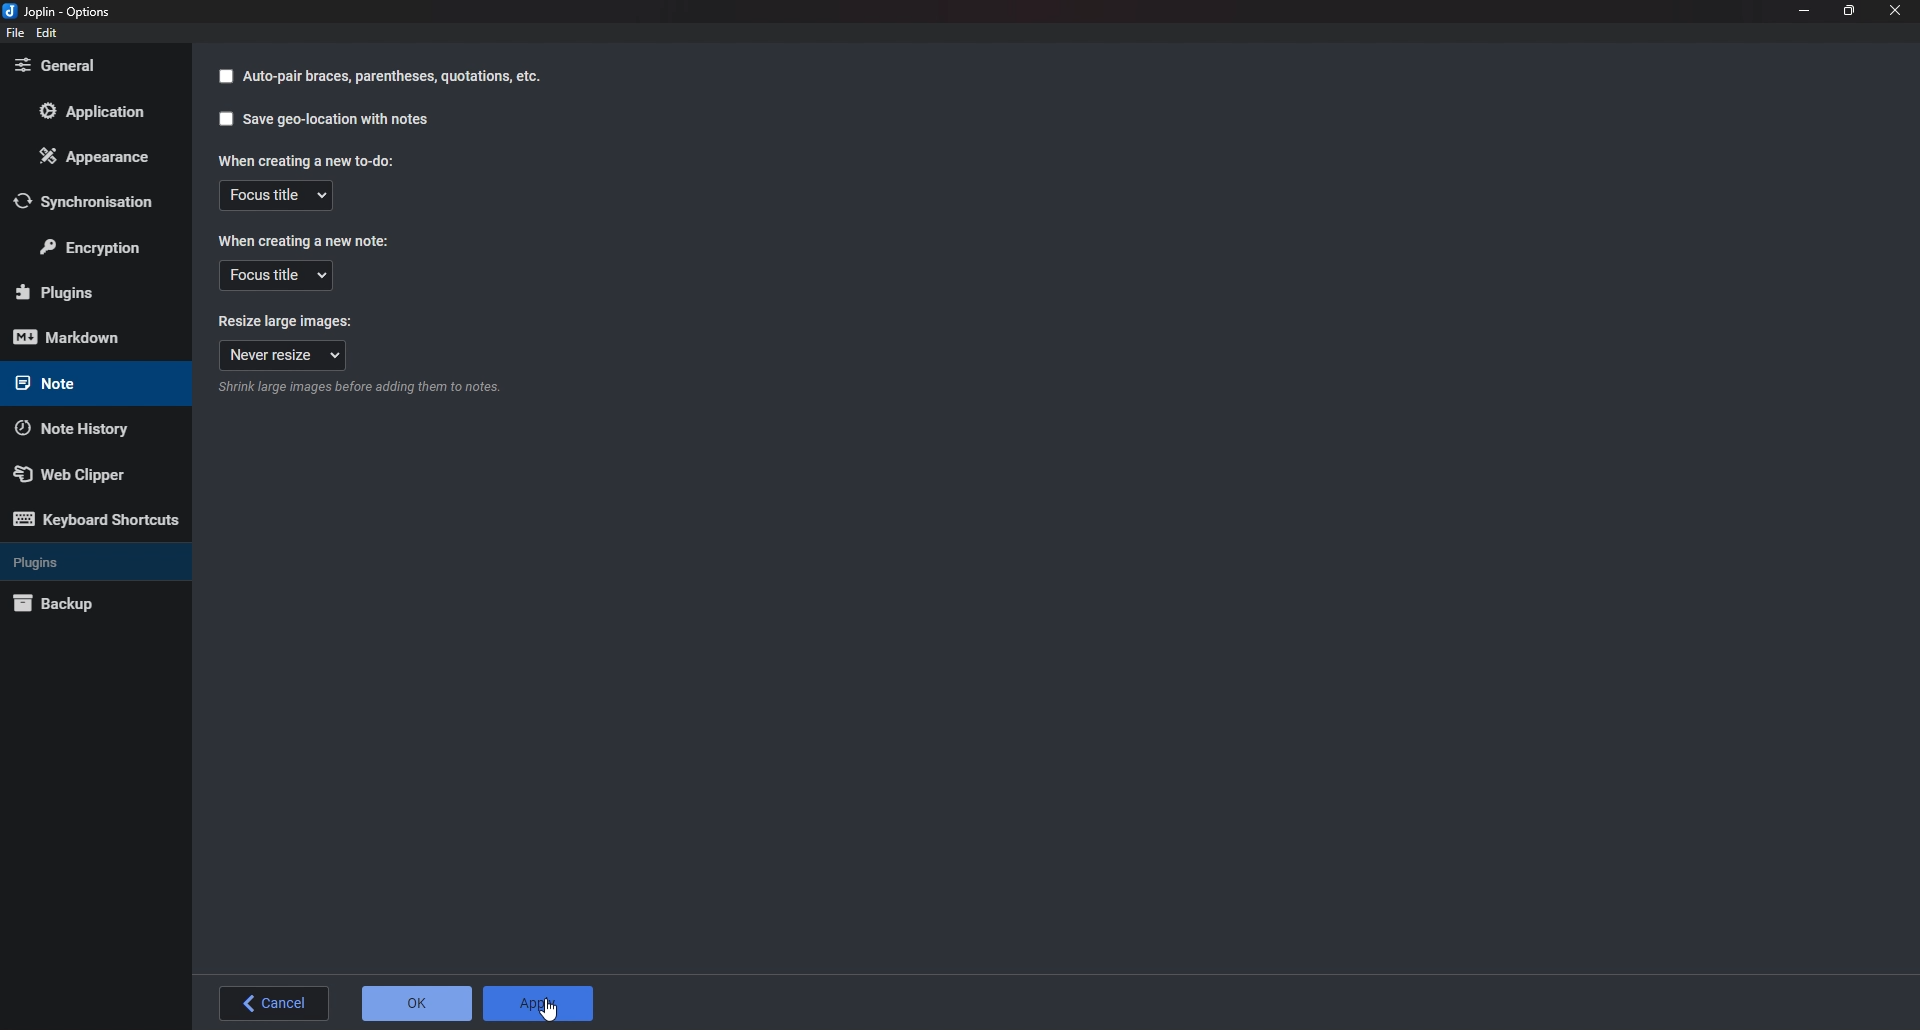  Describe the element at coordinates (303, 159) in the screenshot. I see `When creating a new to do` at that location.